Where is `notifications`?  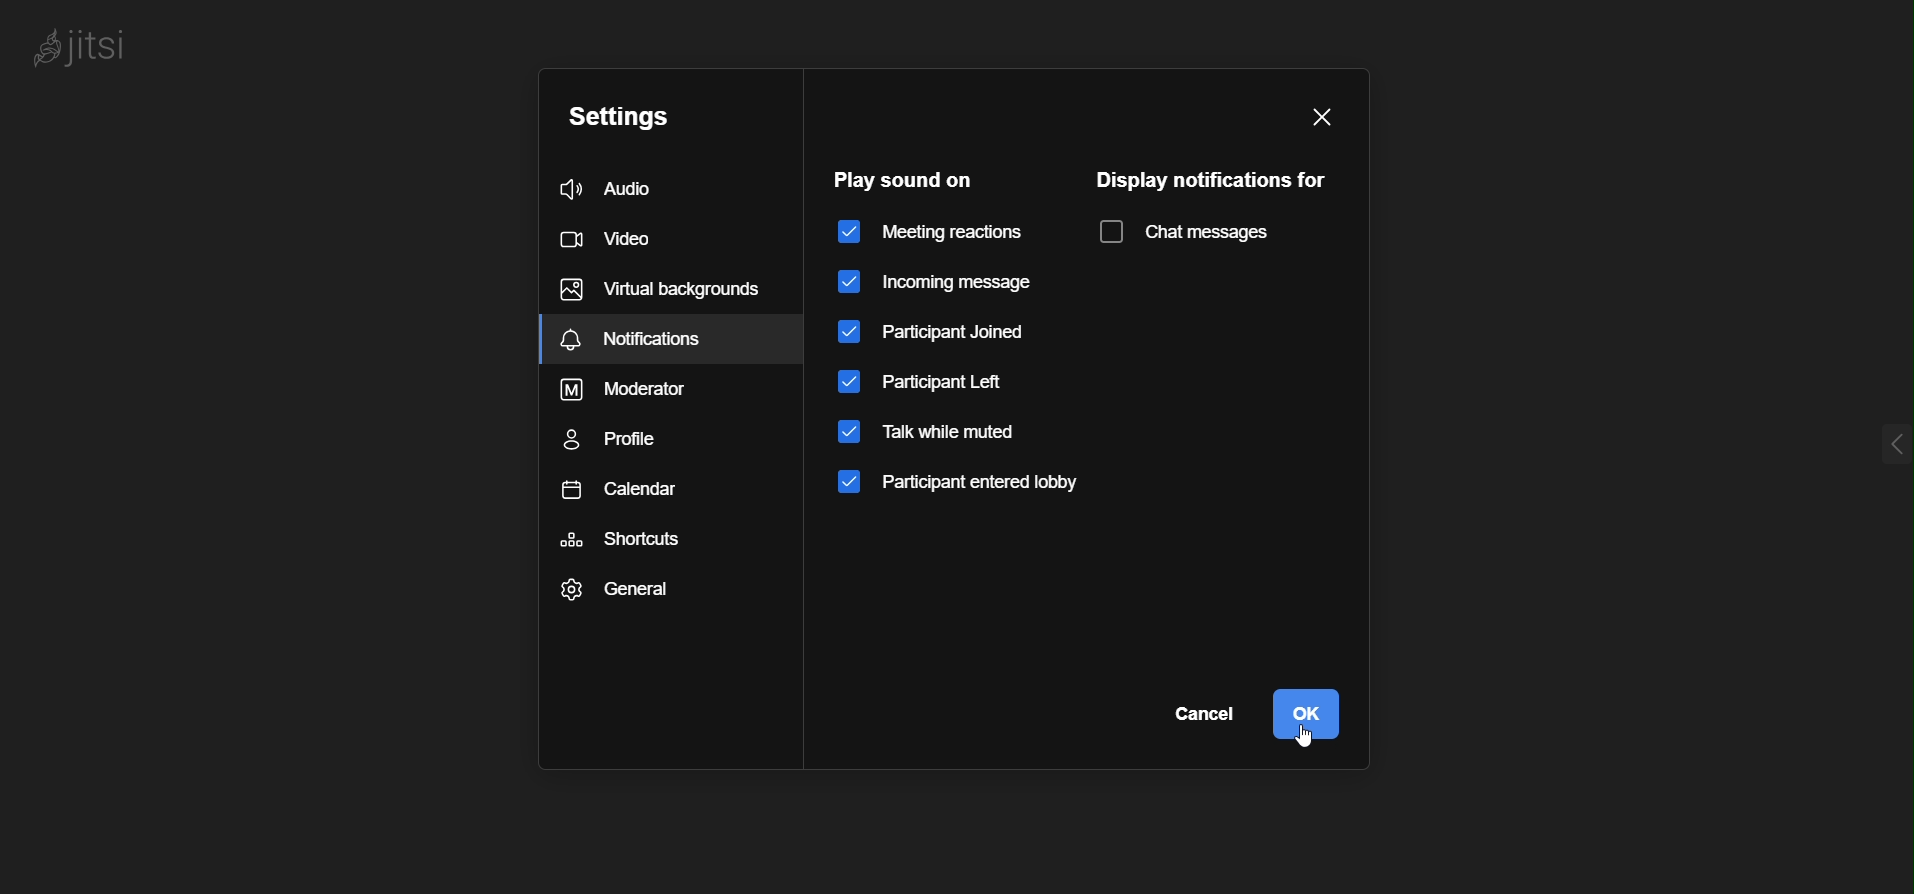 notifications is located at coordinates (675, 337).